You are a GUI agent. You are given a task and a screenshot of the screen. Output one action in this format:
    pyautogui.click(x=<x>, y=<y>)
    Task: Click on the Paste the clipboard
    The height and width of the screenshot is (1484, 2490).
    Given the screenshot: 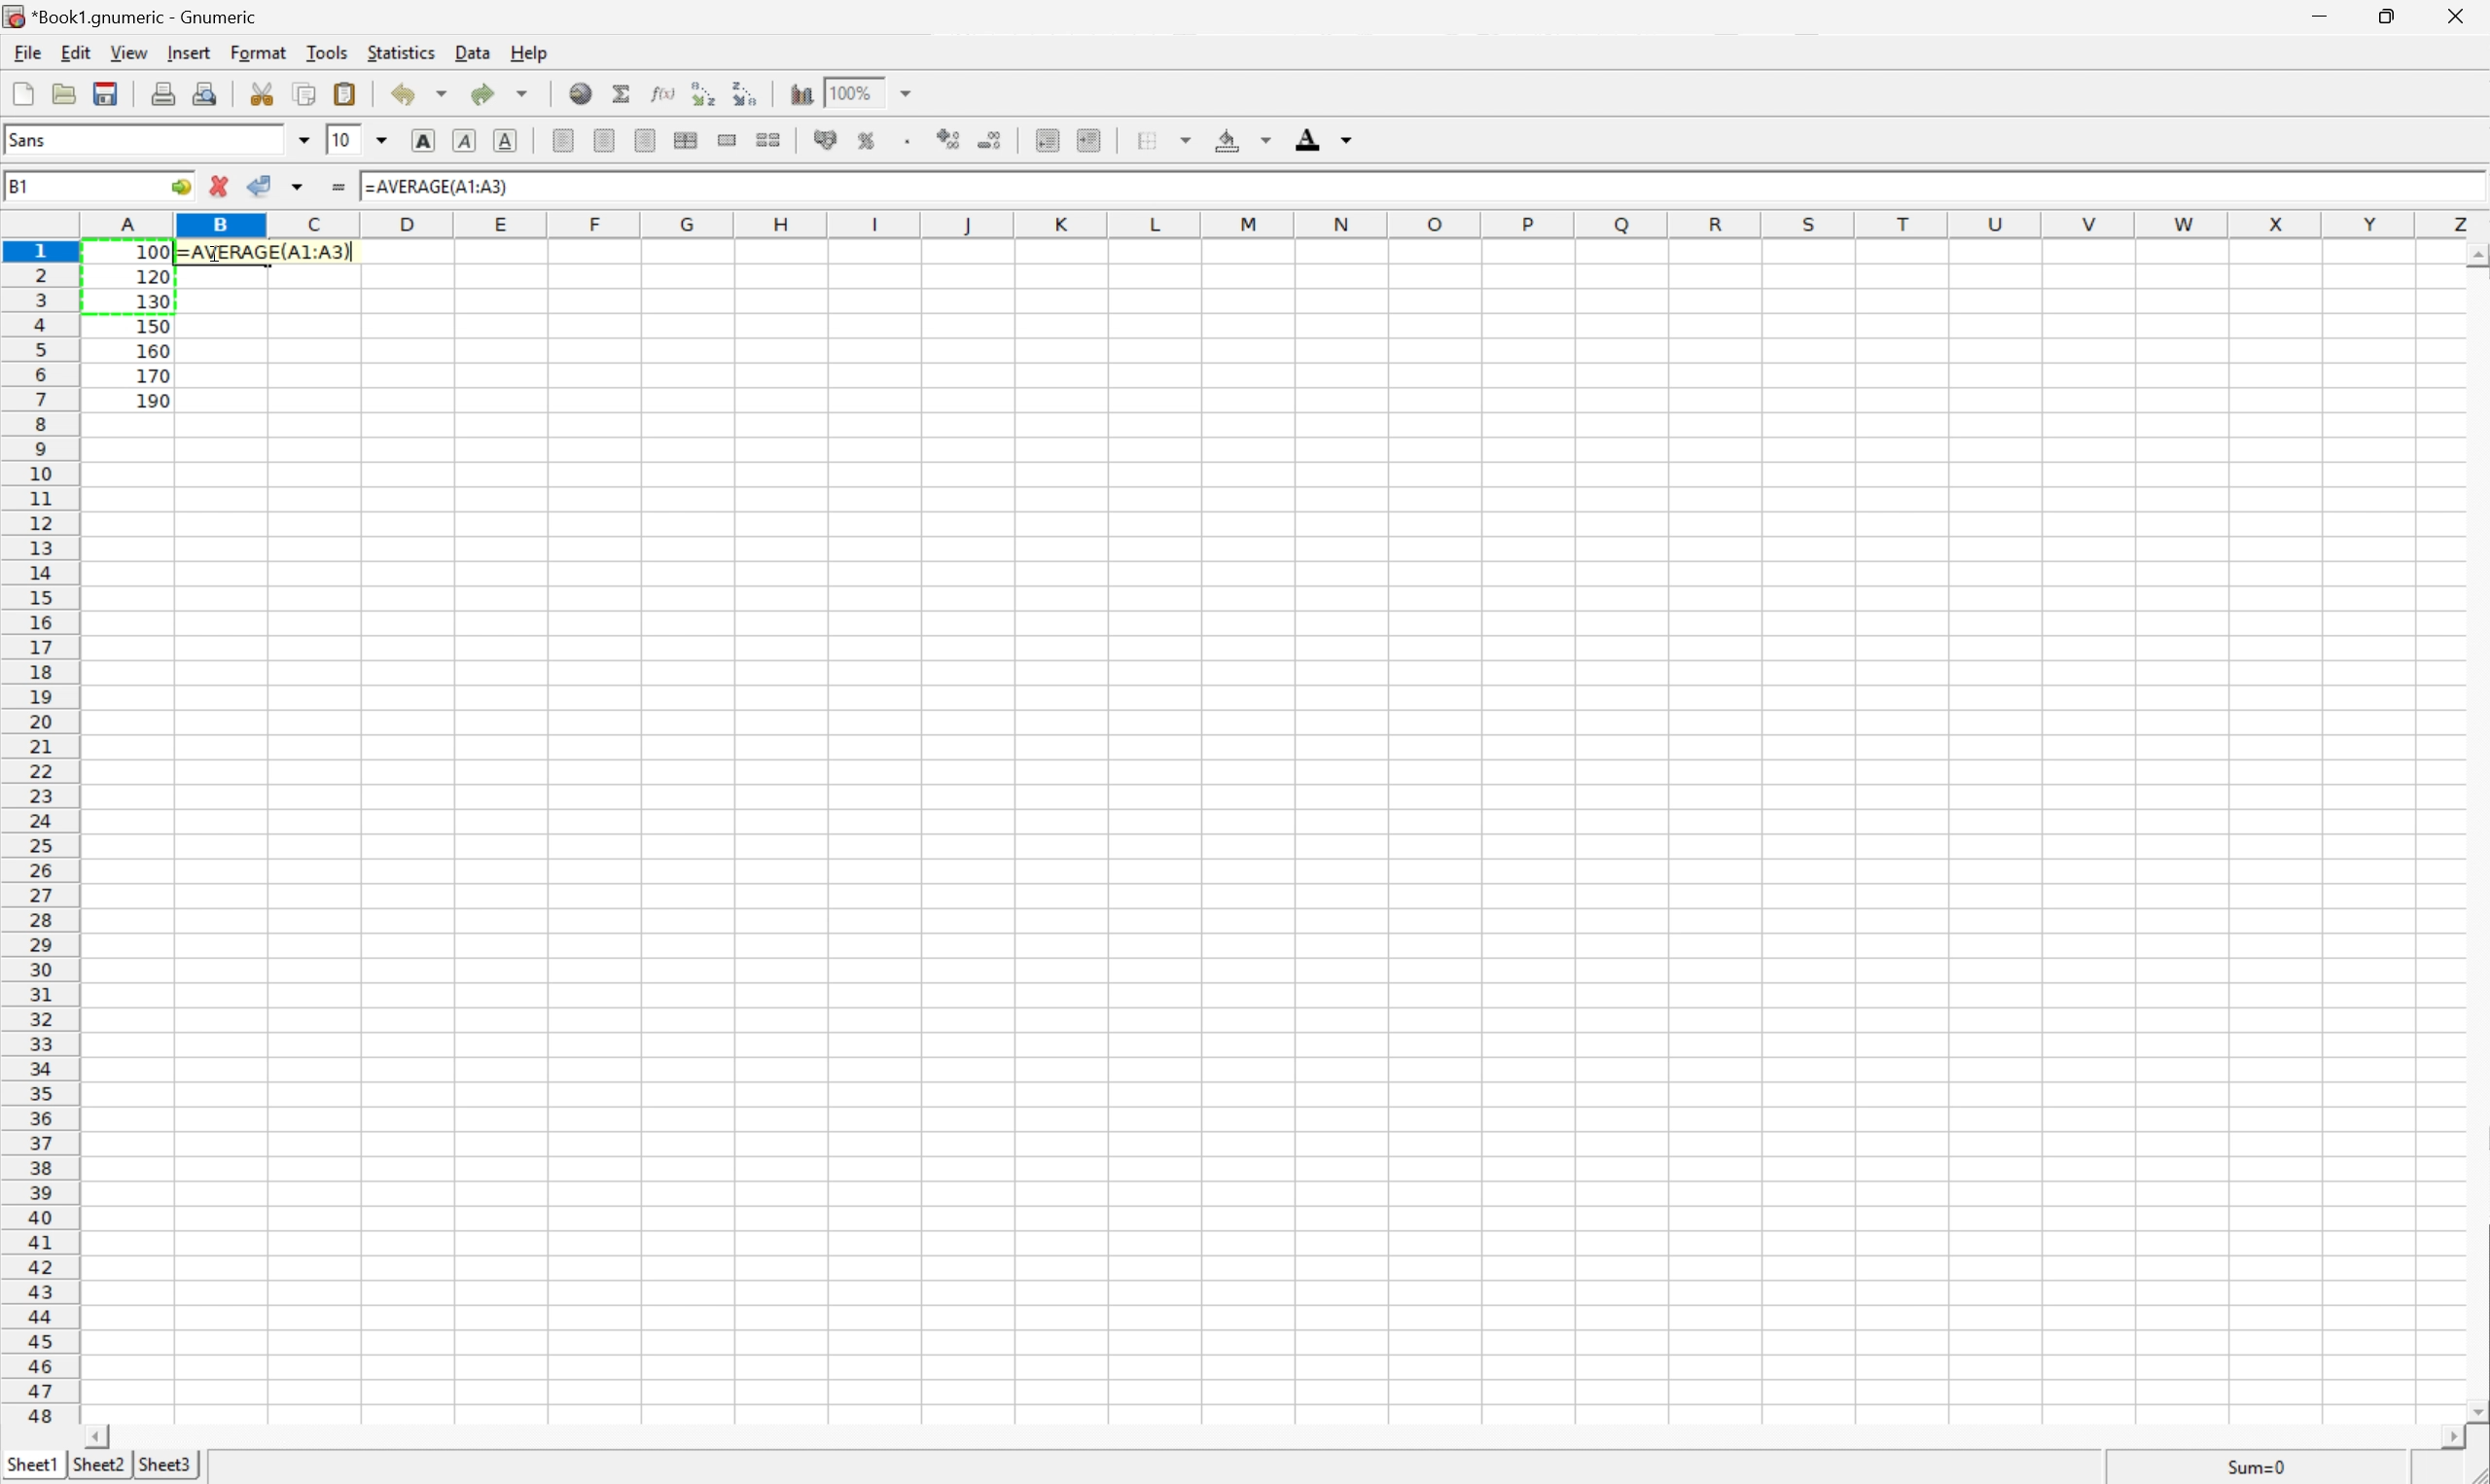 What is the action you would take?
    pyautogui.click(x=349, y=92)
    